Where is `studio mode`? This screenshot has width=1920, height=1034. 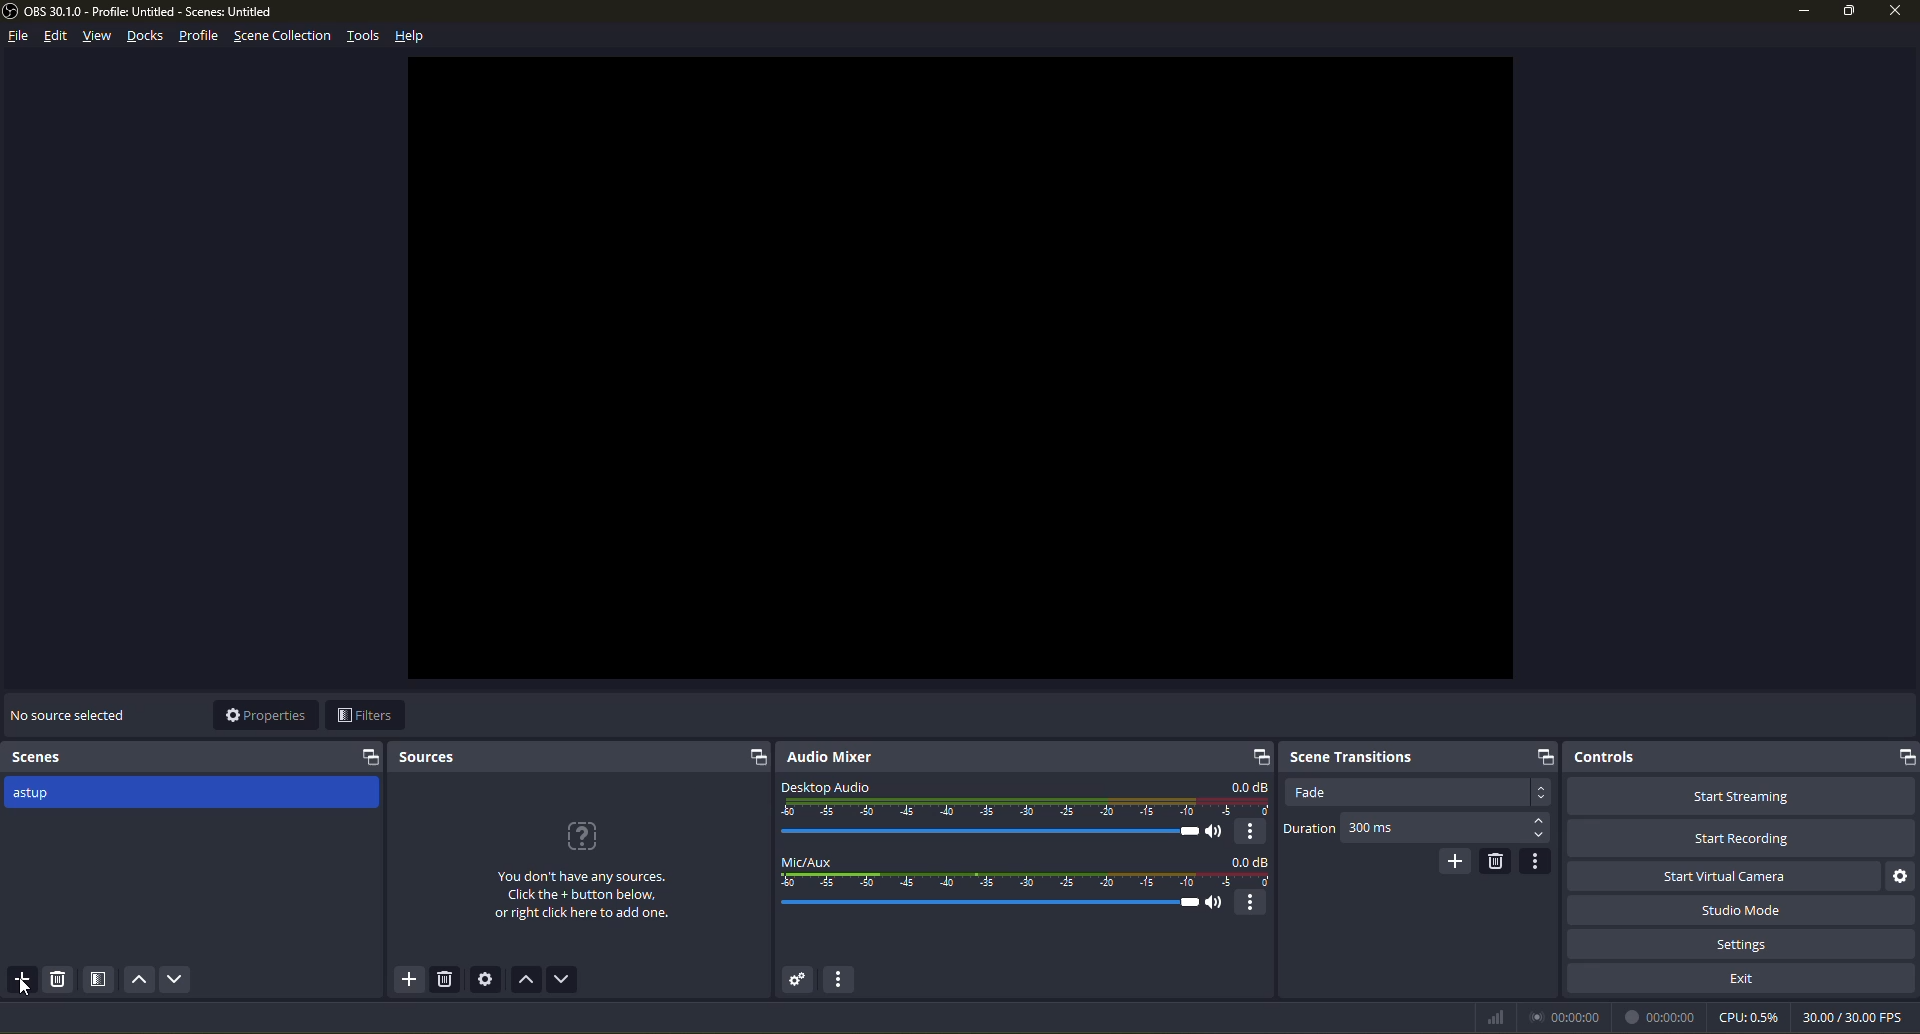
studio mode is located at coordinates (1744, 910).